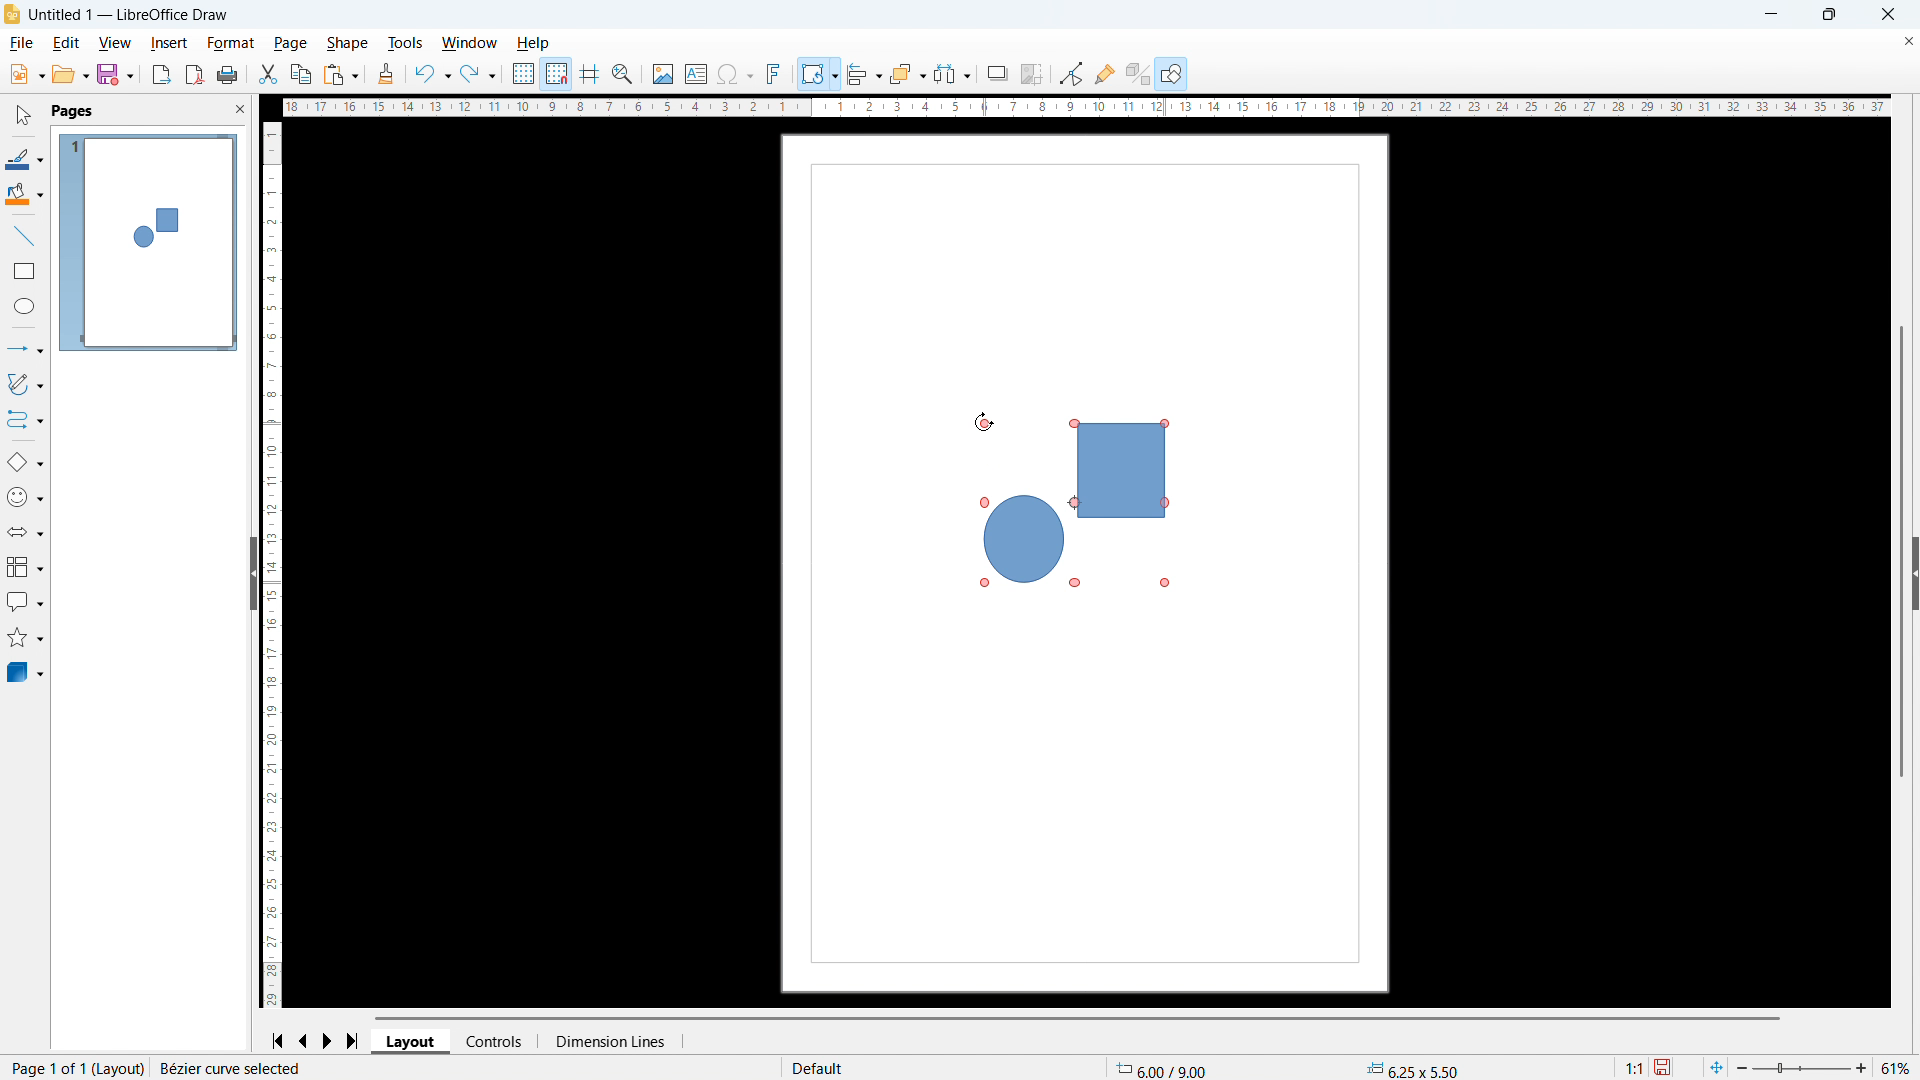  I want to click on Show glue Point functions , so click(1106, 73).